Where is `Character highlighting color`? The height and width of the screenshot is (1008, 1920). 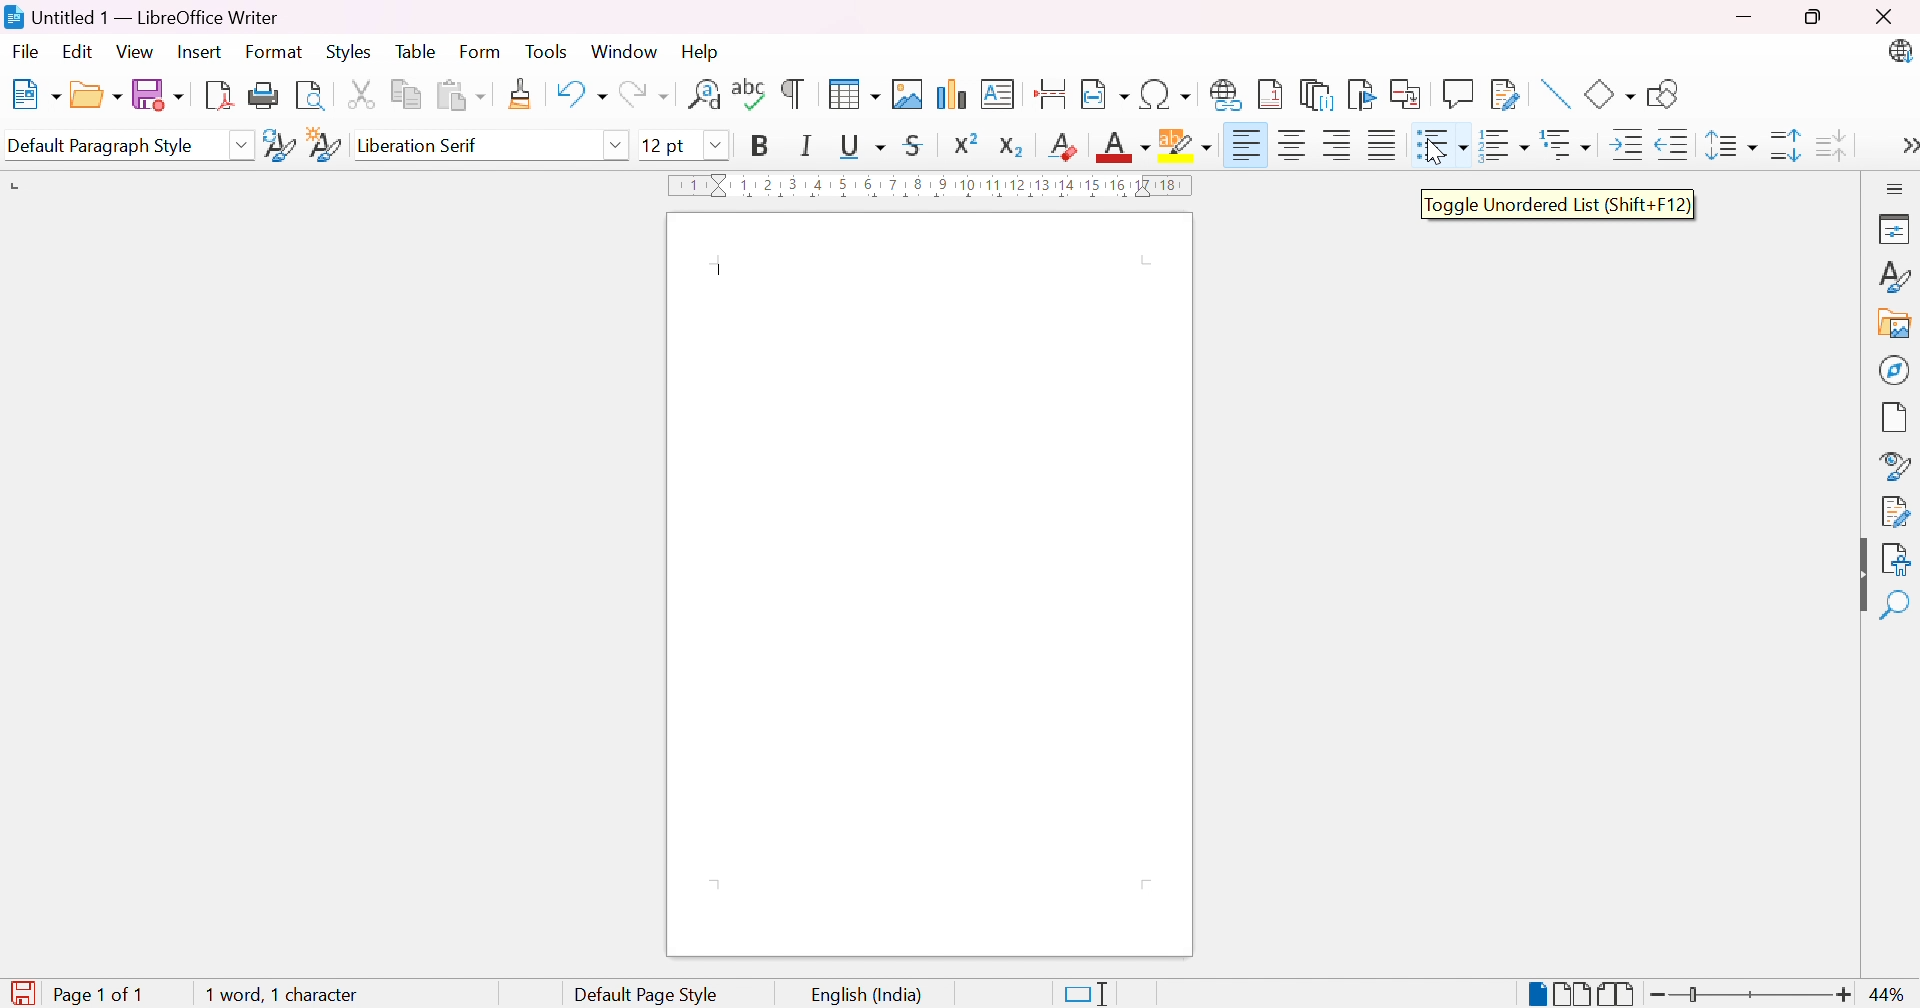 Character highlighting color is located at coordinates (1186, 140).